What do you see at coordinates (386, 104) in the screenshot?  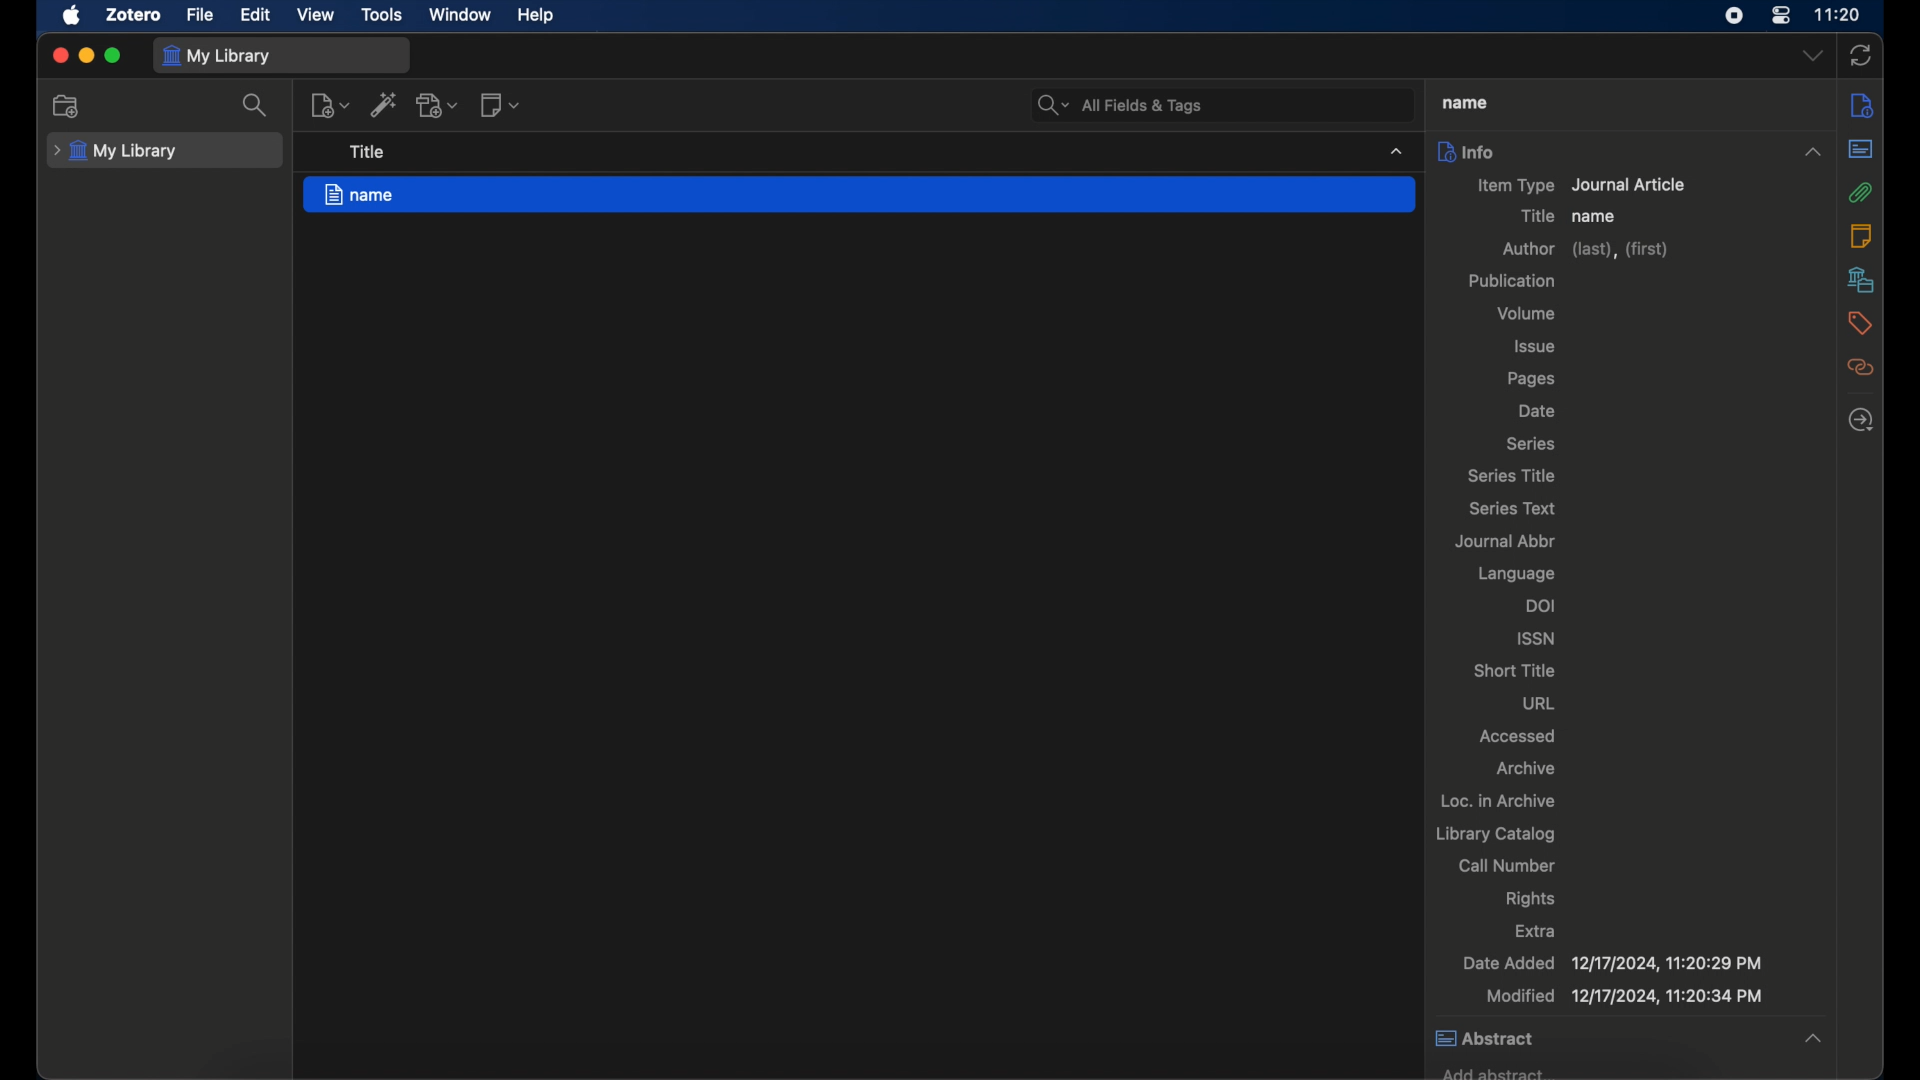 I see `add item by identifier` at bounding box center [386, 104].